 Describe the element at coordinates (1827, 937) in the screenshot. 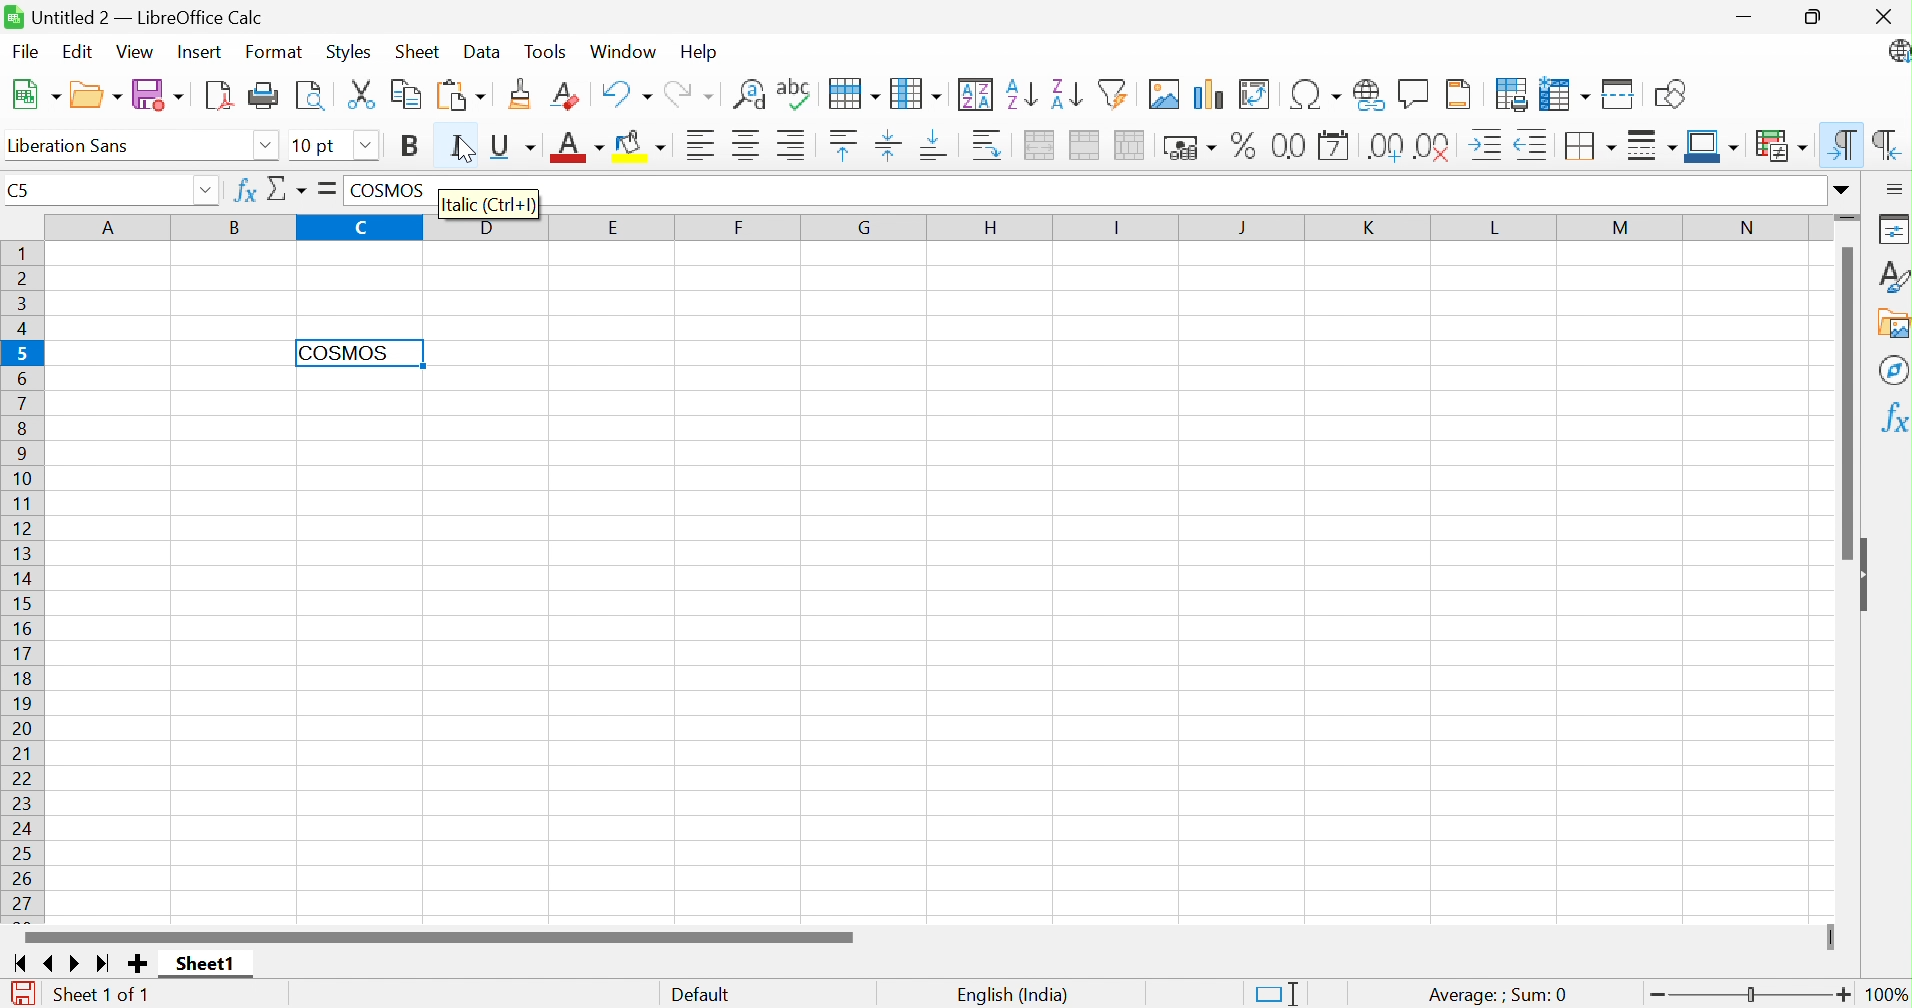

I see `Slider` at that location.